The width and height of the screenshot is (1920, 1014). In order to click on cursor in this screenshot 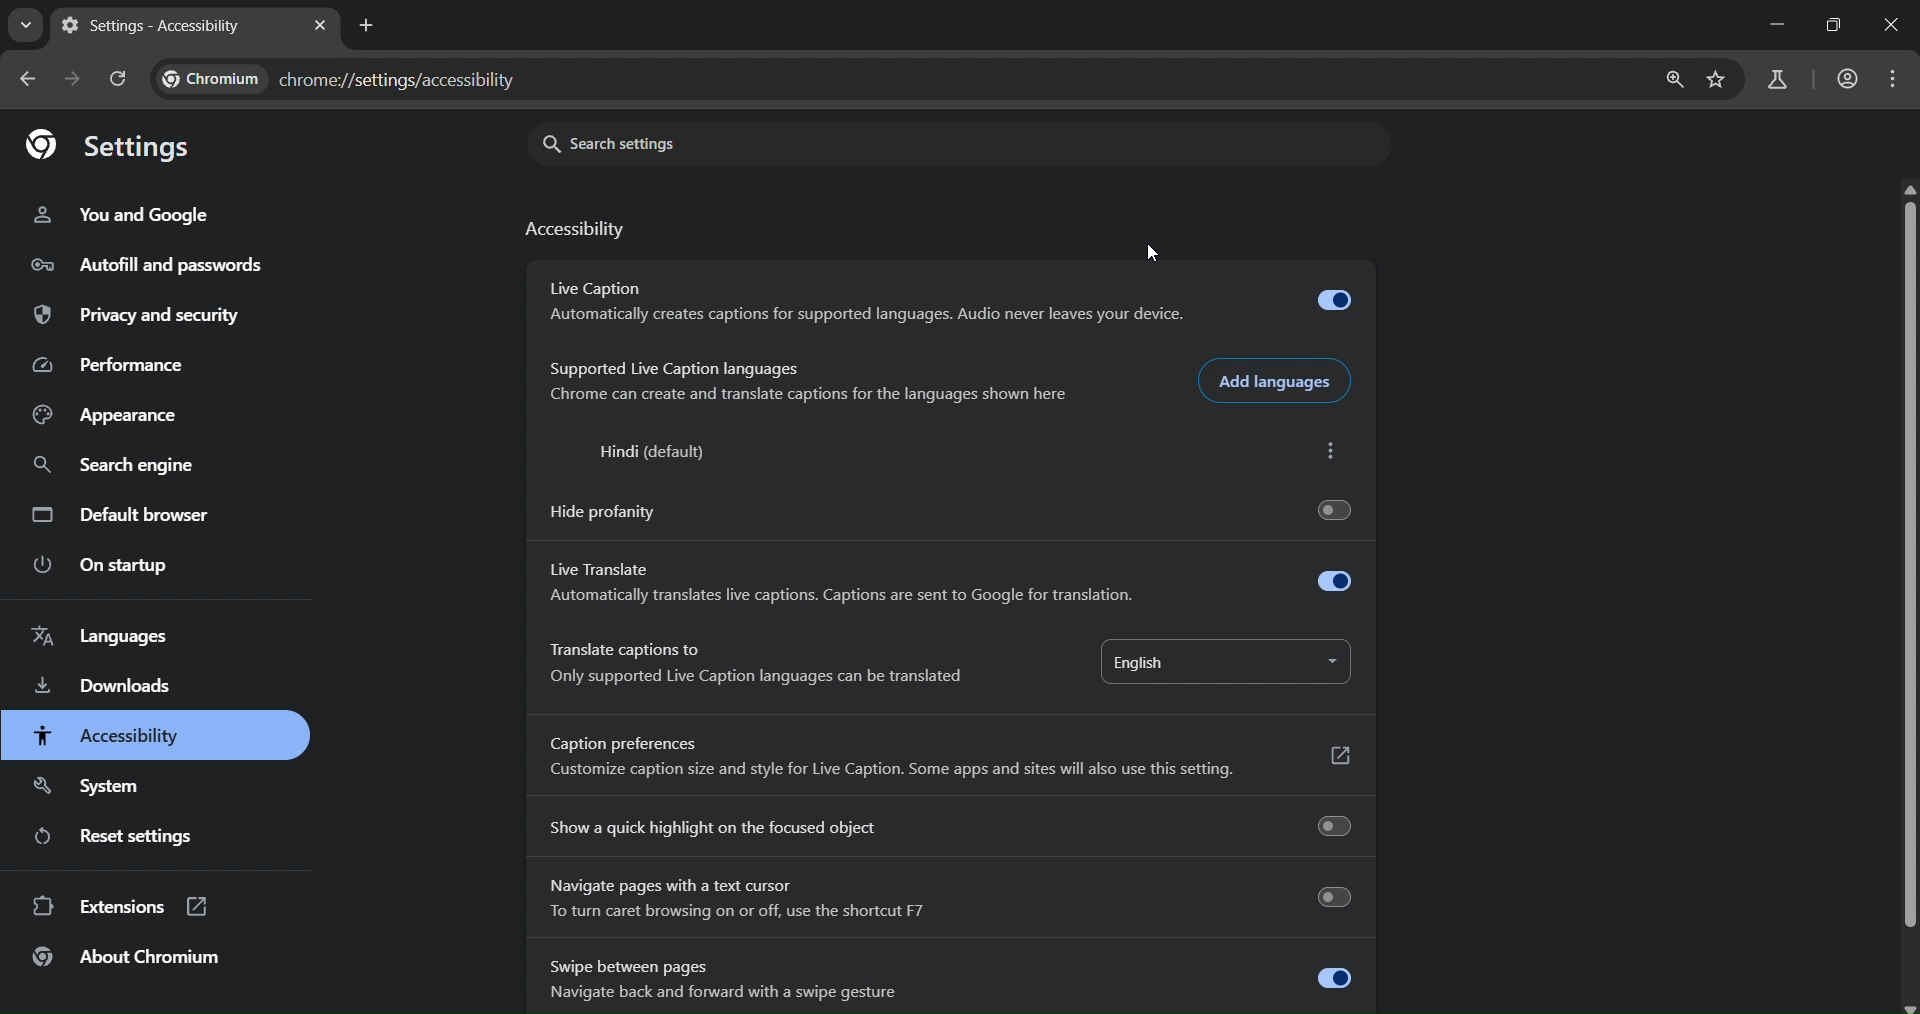, I will do `click(1153, 251)`.